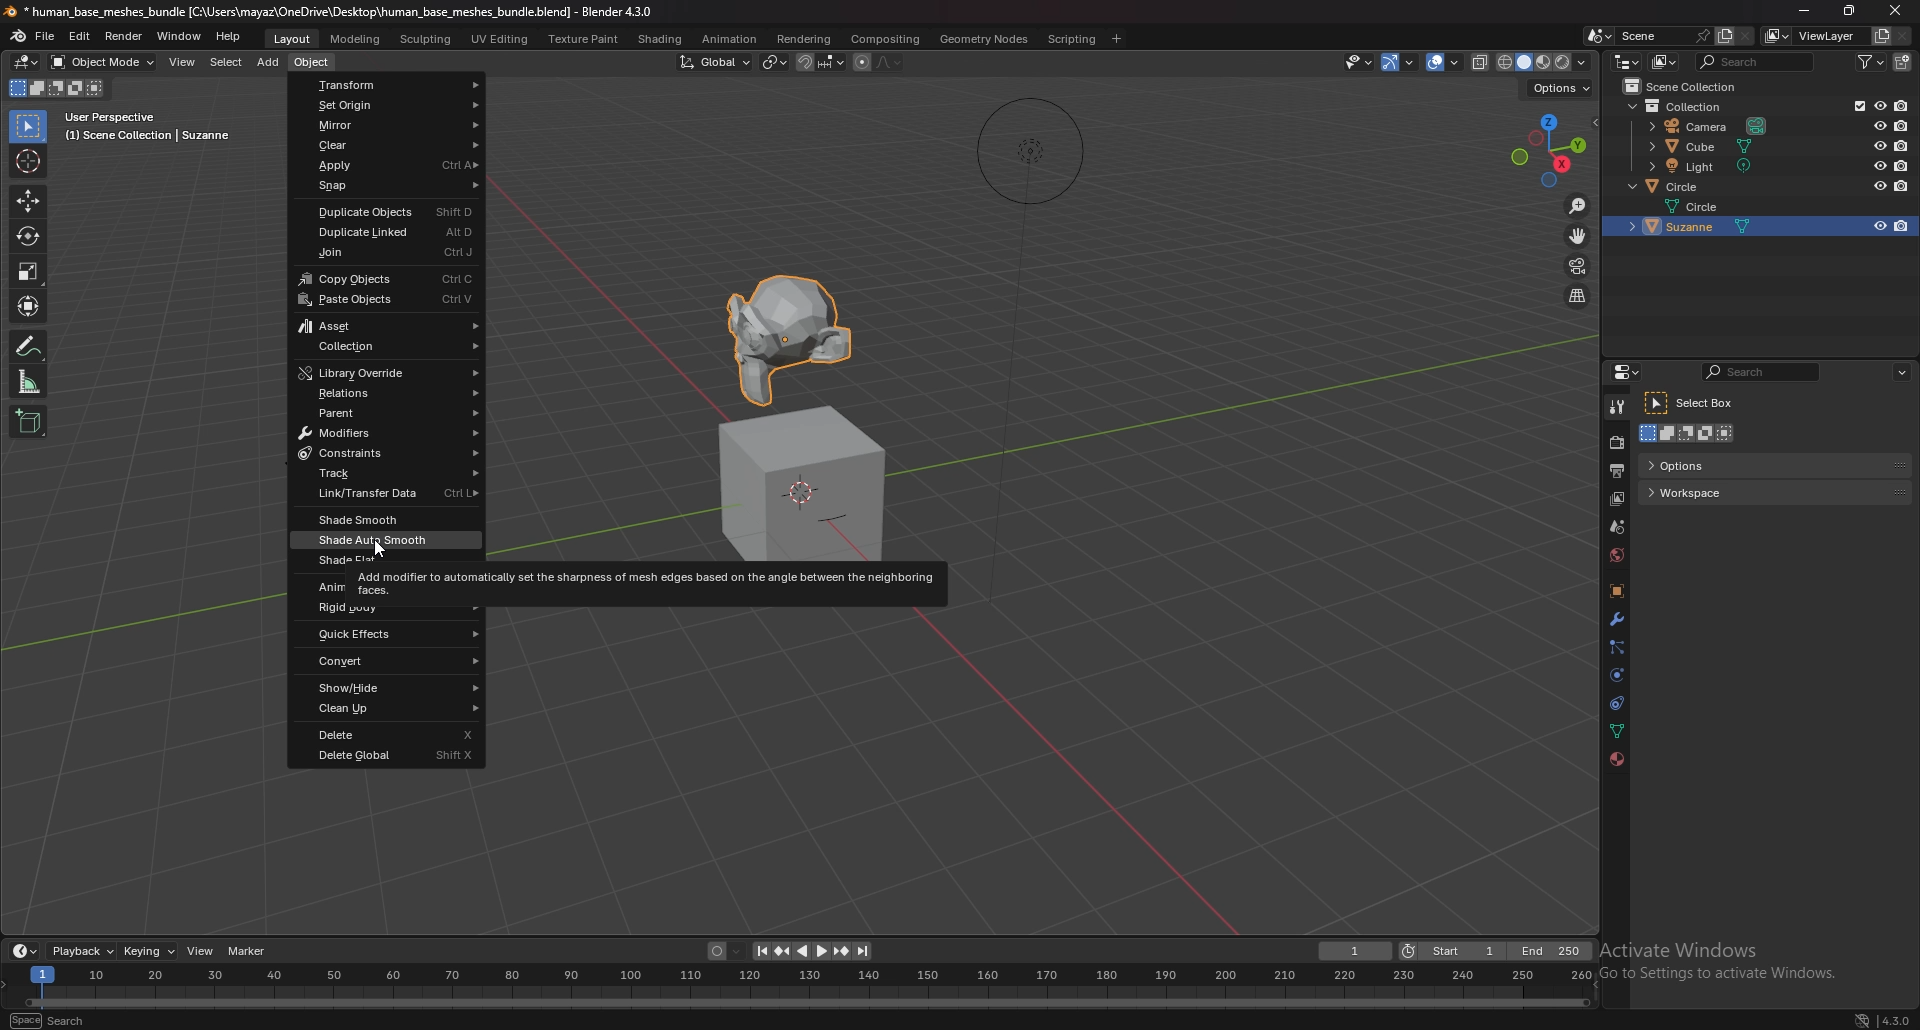 The image size is (1920, 1030). What do you see at coordinates (1721, 36) in the screenshot?
I see `add scene` at bounding box center [1721, 36].